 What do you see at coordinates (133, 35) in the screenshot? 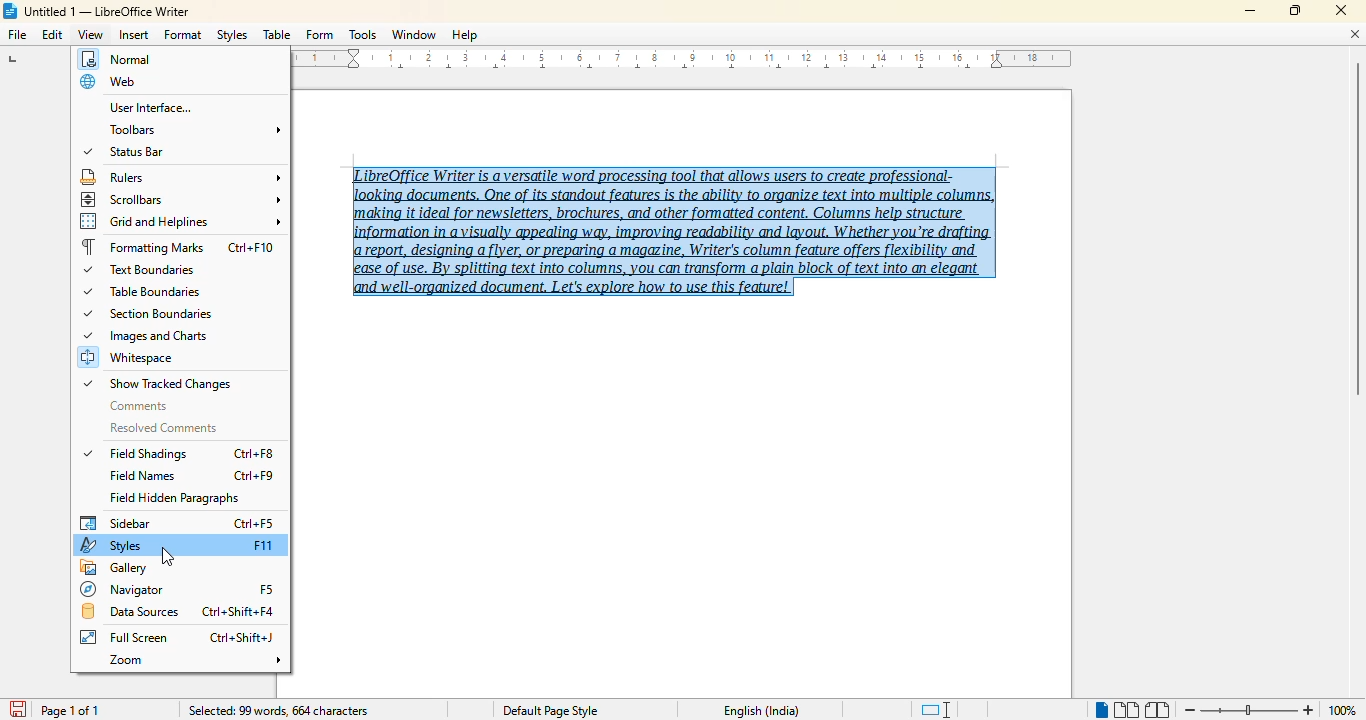
I see `insert` at bounding box center [133, 35].